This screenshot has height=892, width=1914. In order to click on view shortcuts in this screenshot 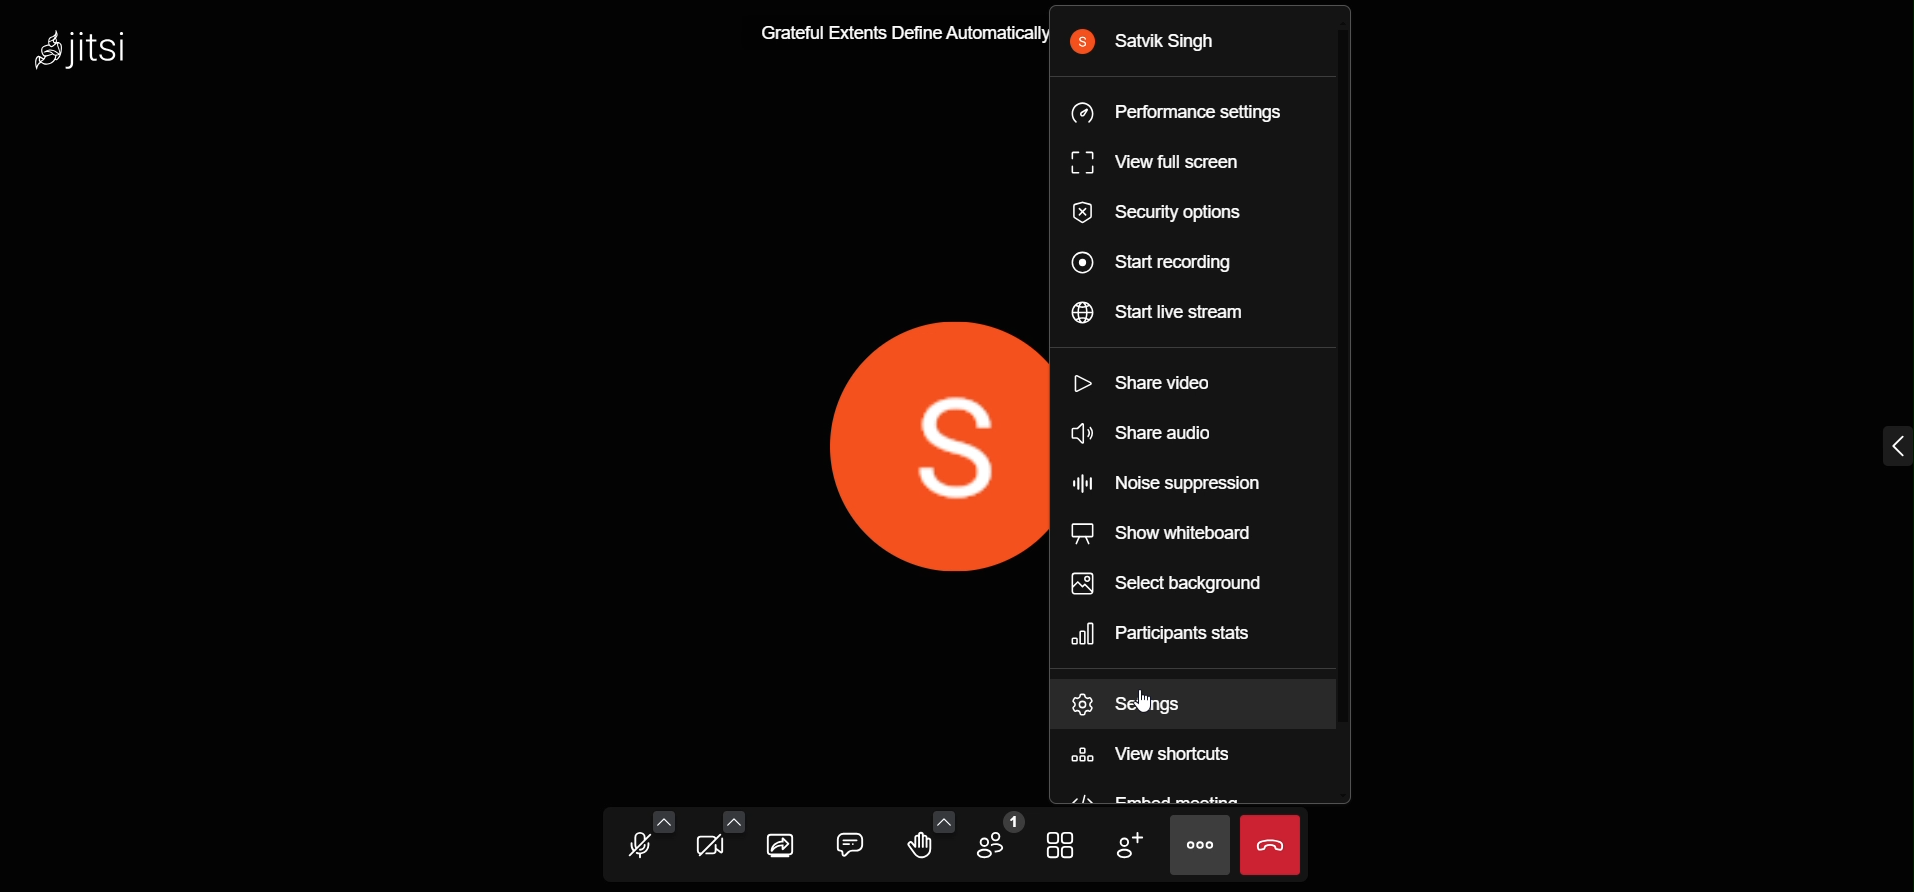, I will do `click(1158, 758)`.